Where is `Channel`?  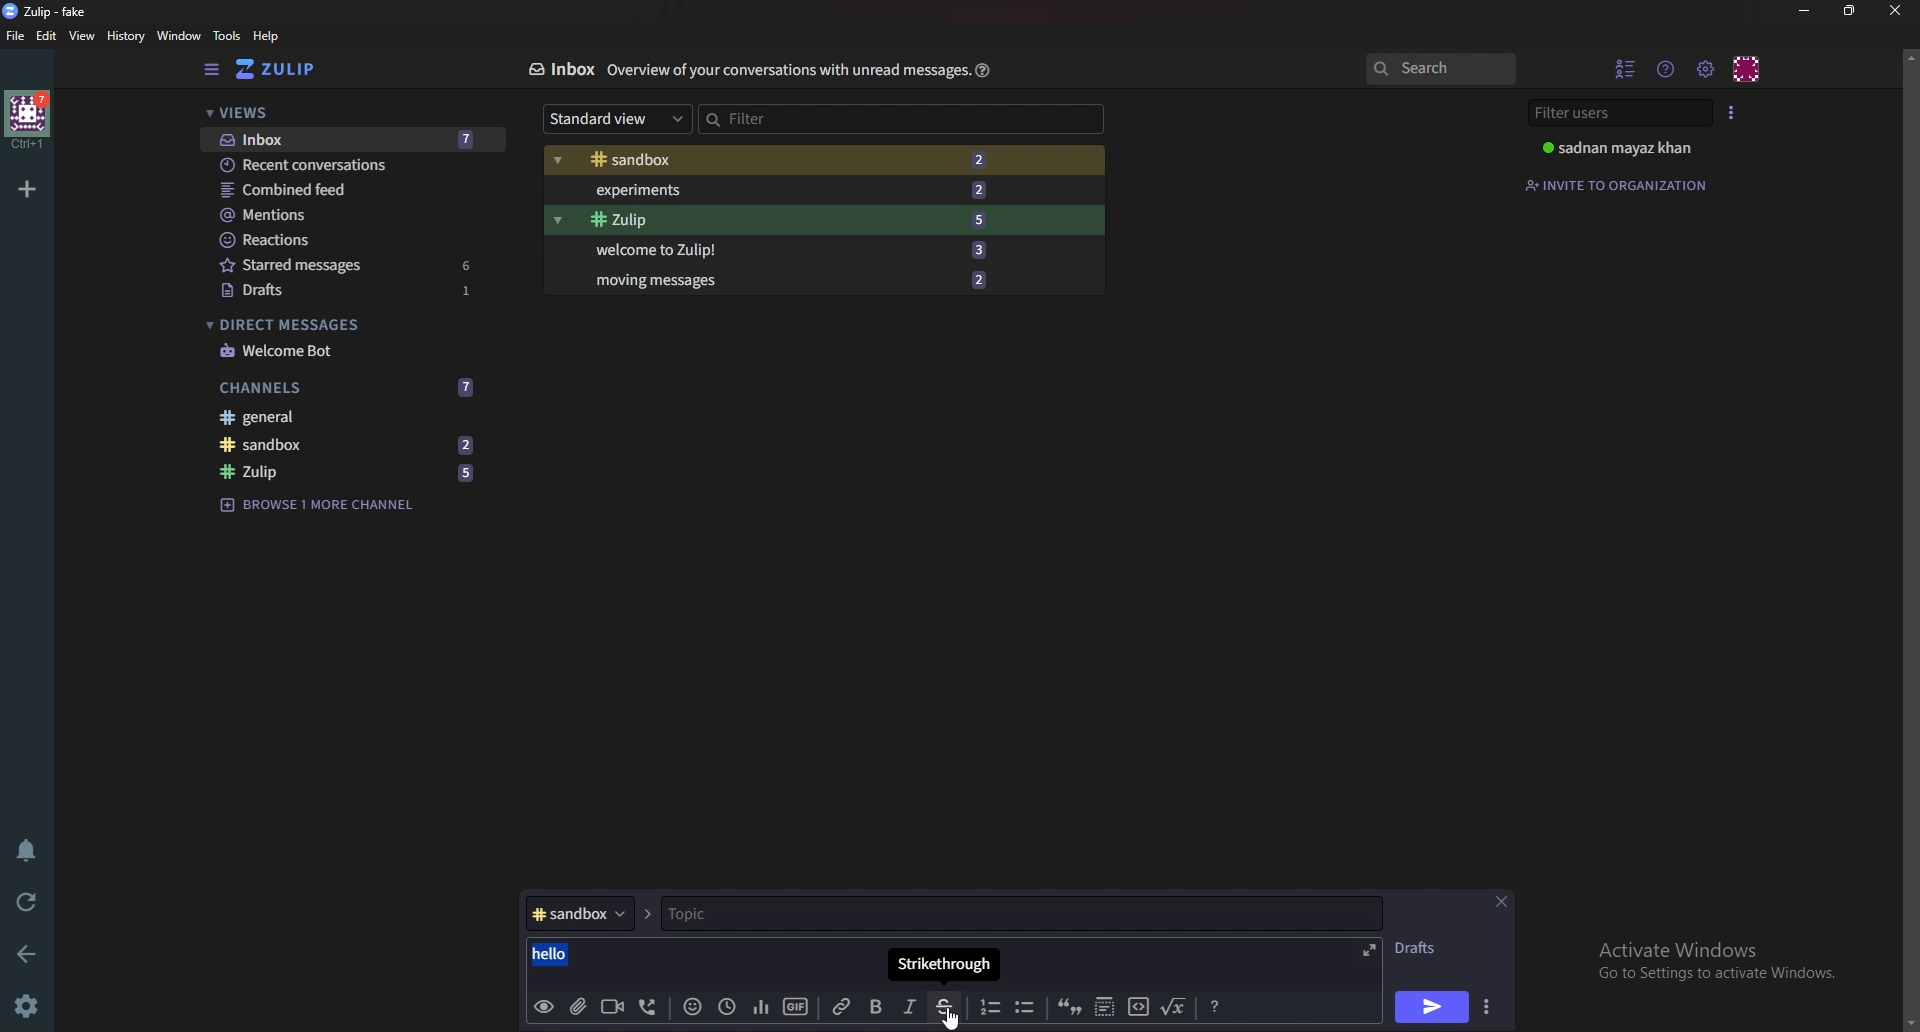
Channel is located at coordinates (579, 913).